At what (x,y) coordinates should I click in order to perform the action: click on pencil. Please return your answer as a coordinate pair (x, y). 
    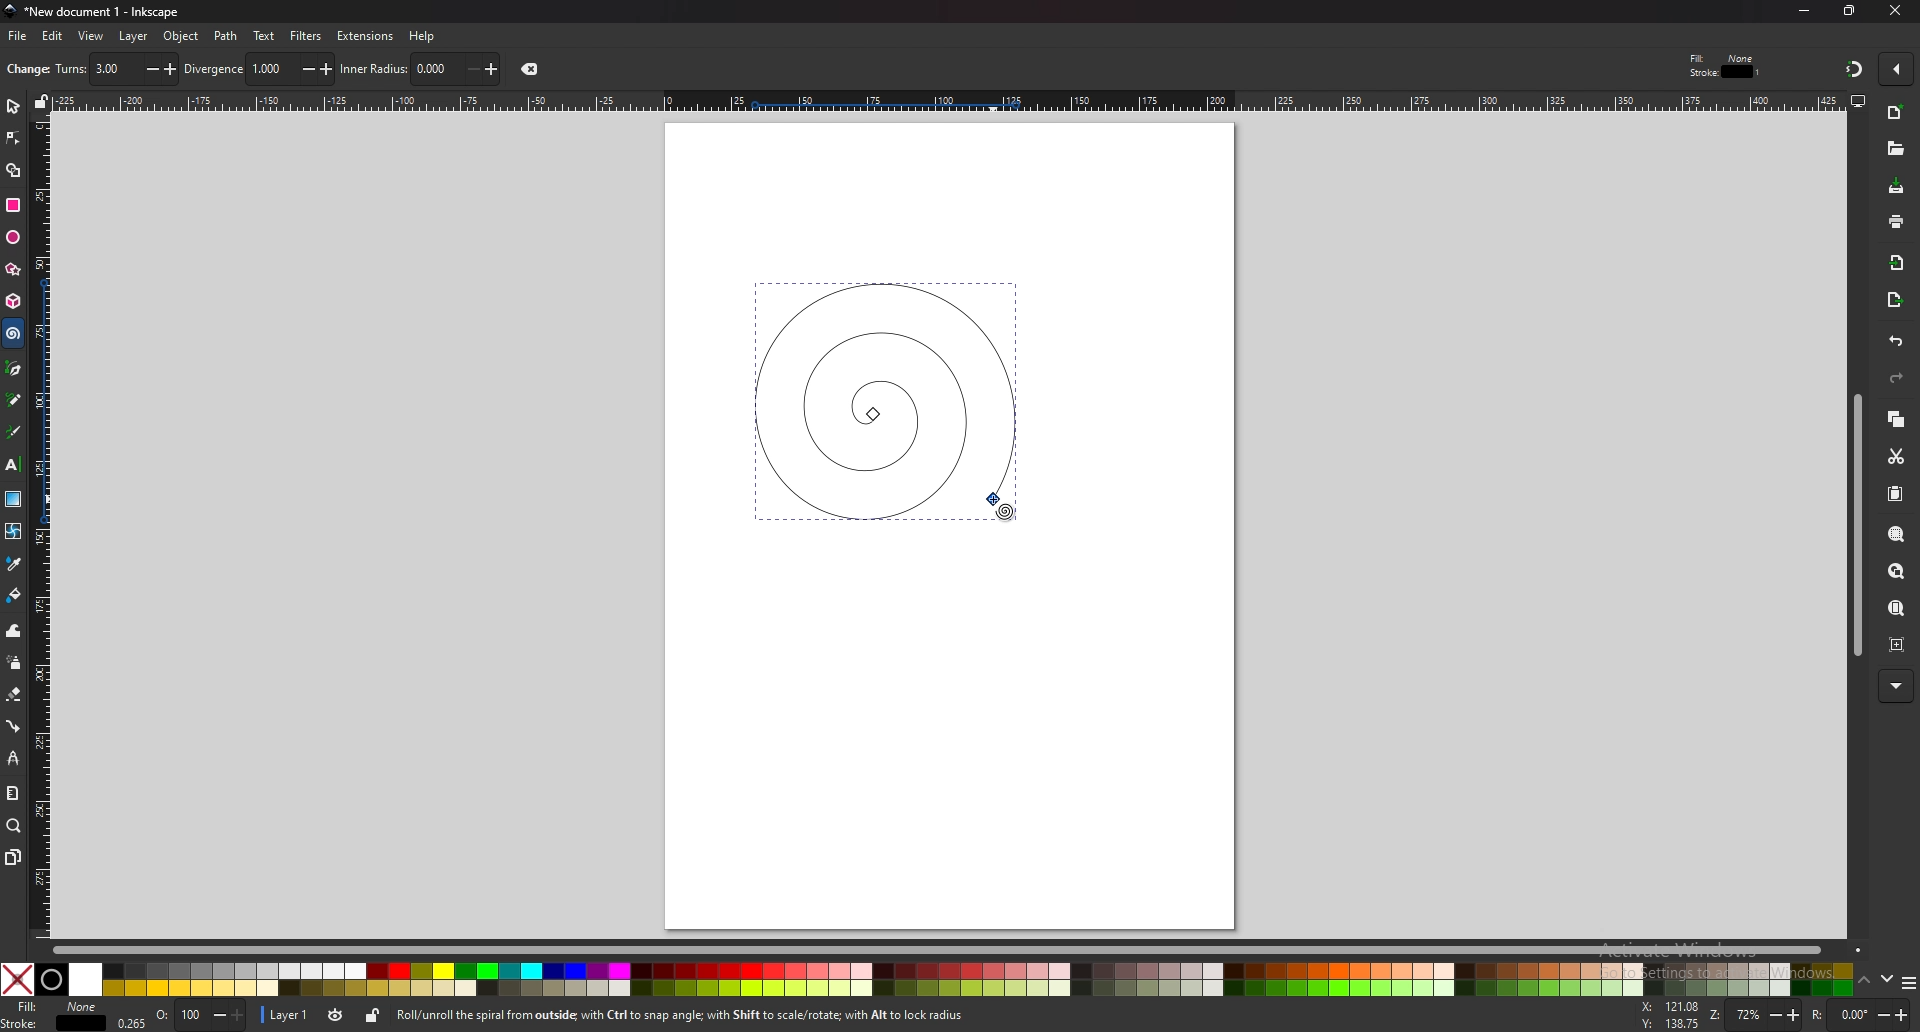
    Looking at the image, I should click on (16, 399).